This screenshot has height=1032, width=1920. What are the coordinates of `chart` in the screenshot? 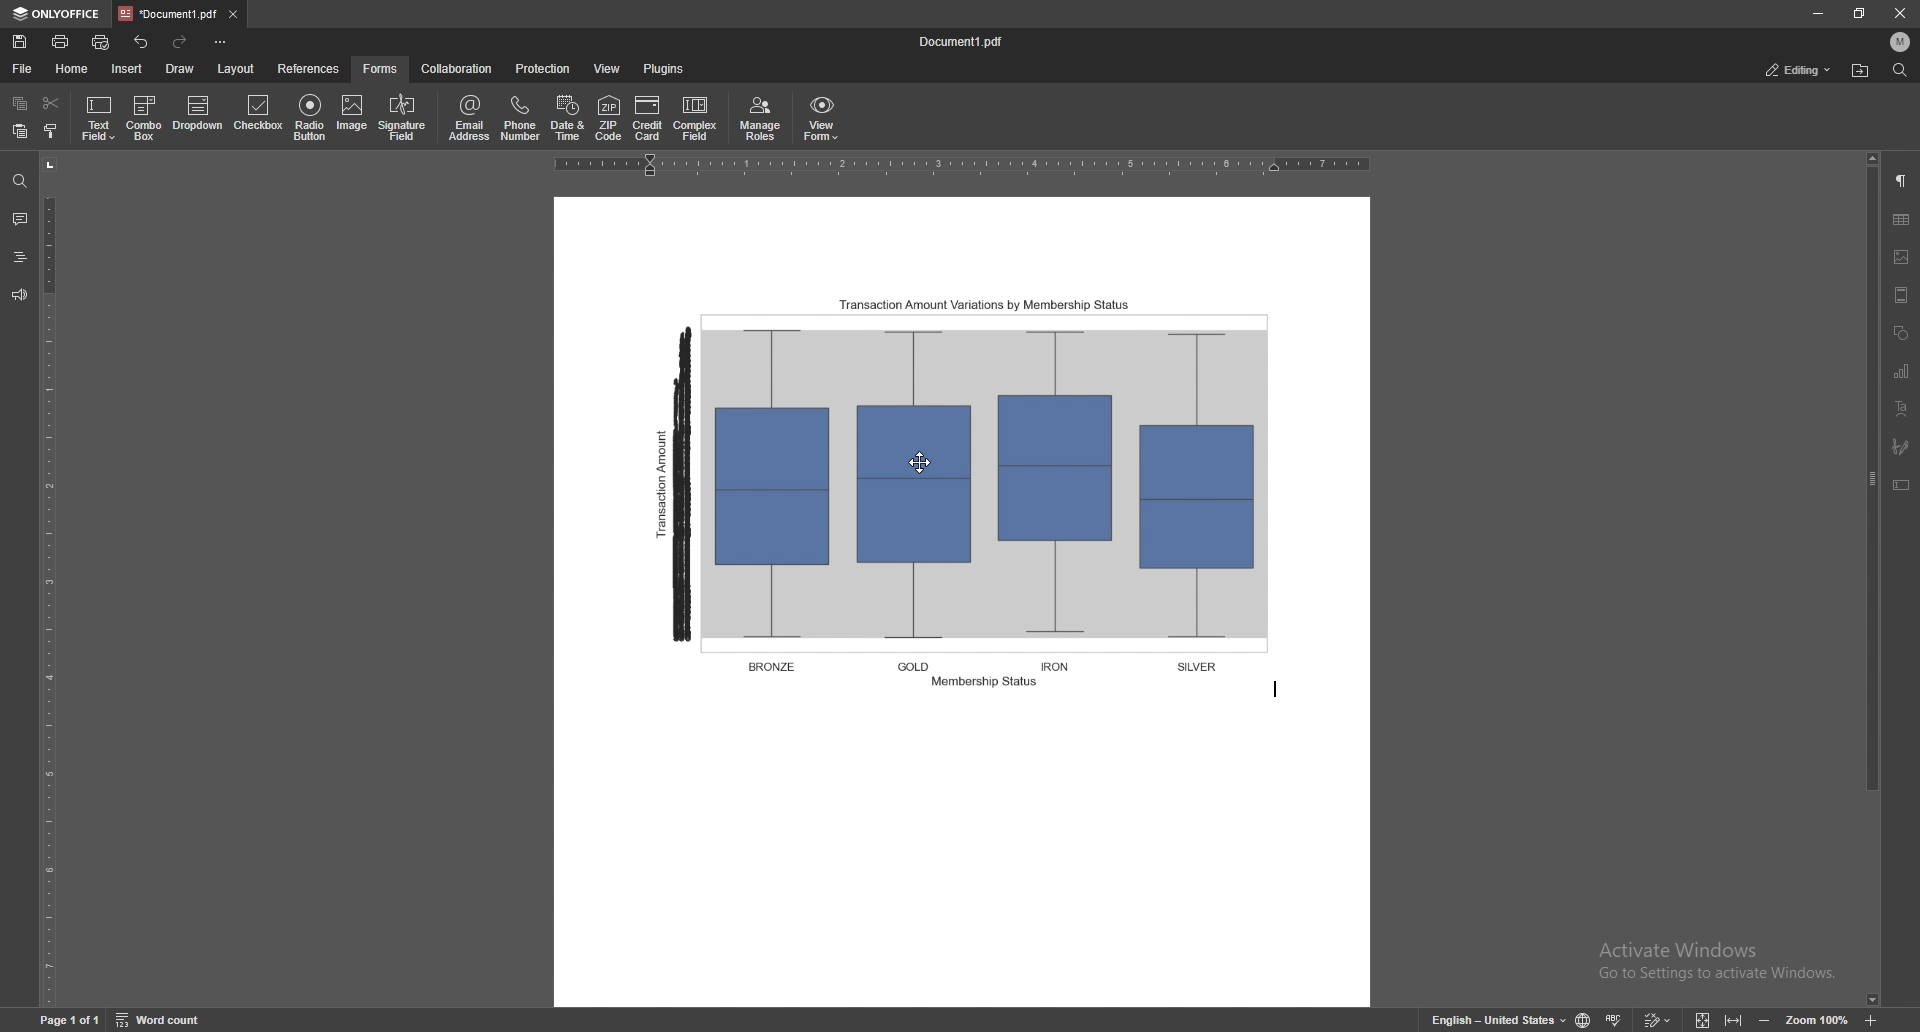 It's located at (1903, 370).